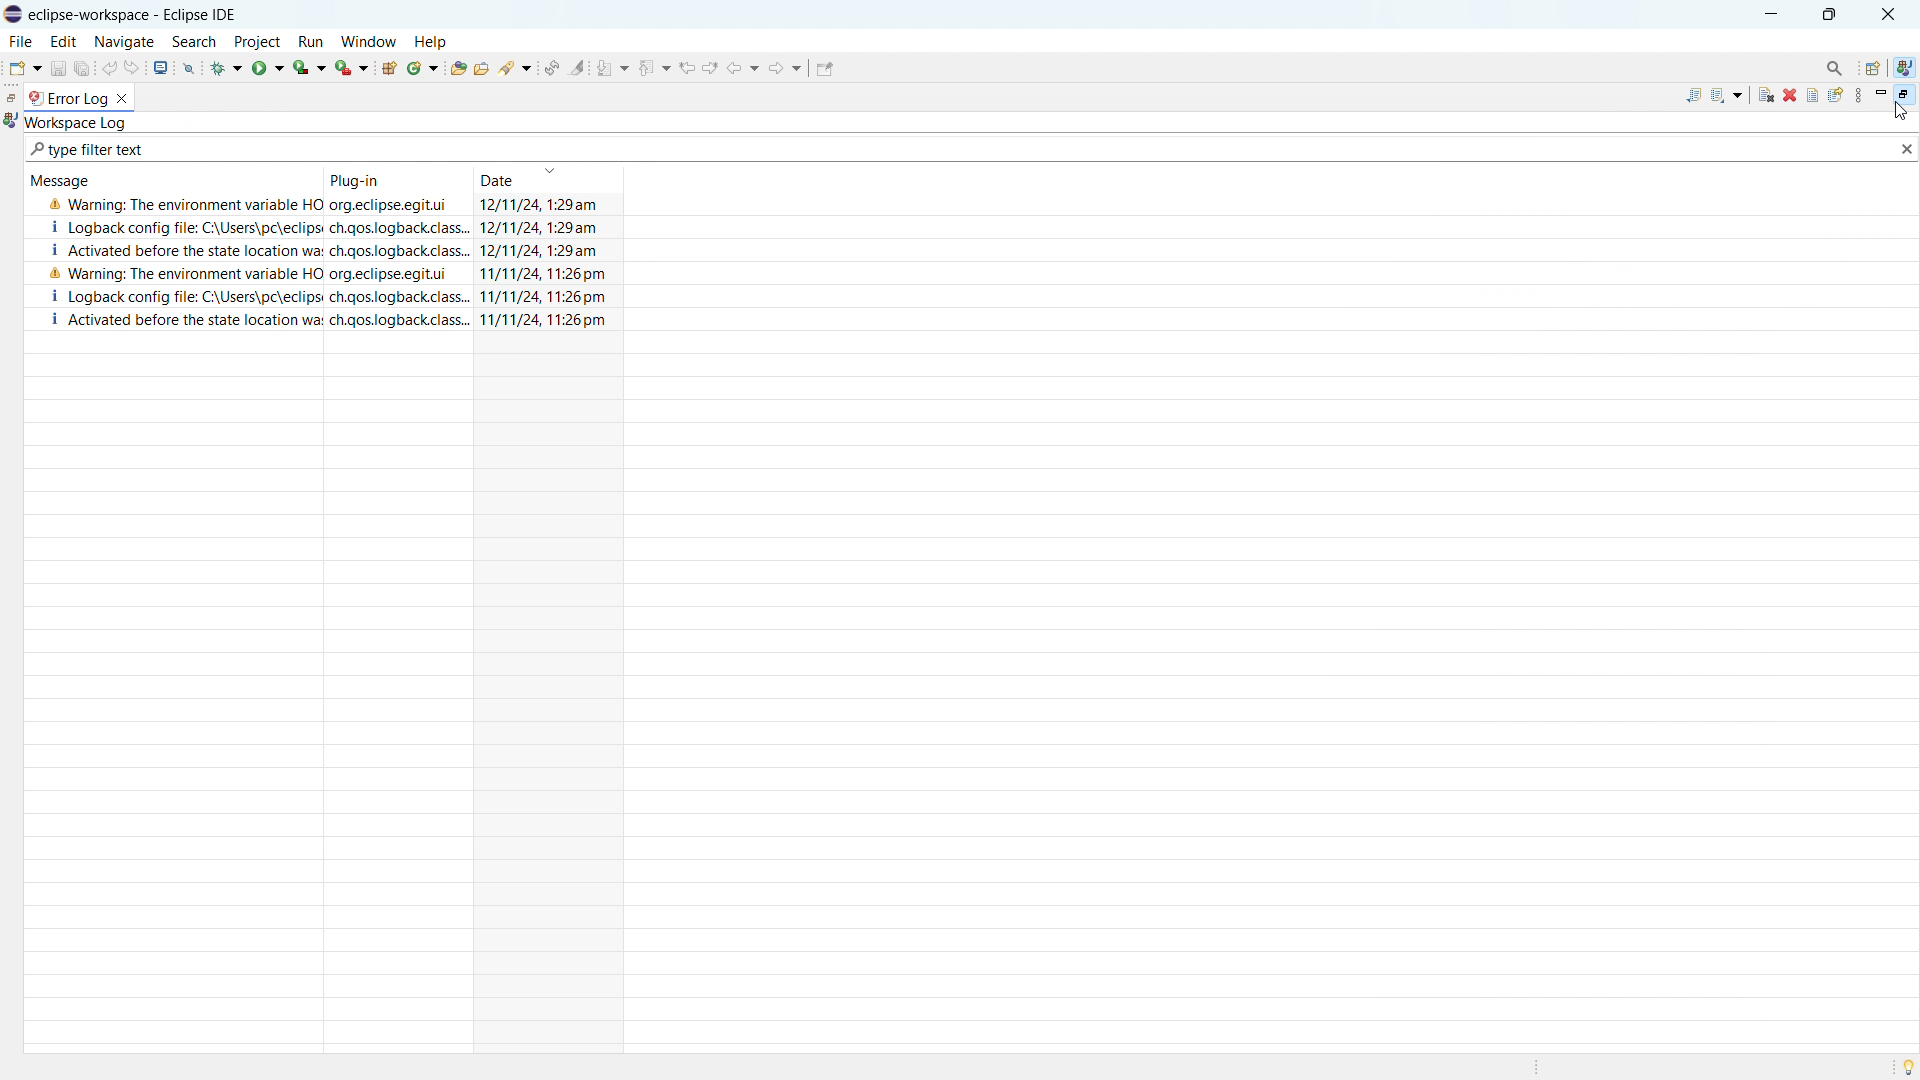  I want to click on import log, so click(1727, 93).